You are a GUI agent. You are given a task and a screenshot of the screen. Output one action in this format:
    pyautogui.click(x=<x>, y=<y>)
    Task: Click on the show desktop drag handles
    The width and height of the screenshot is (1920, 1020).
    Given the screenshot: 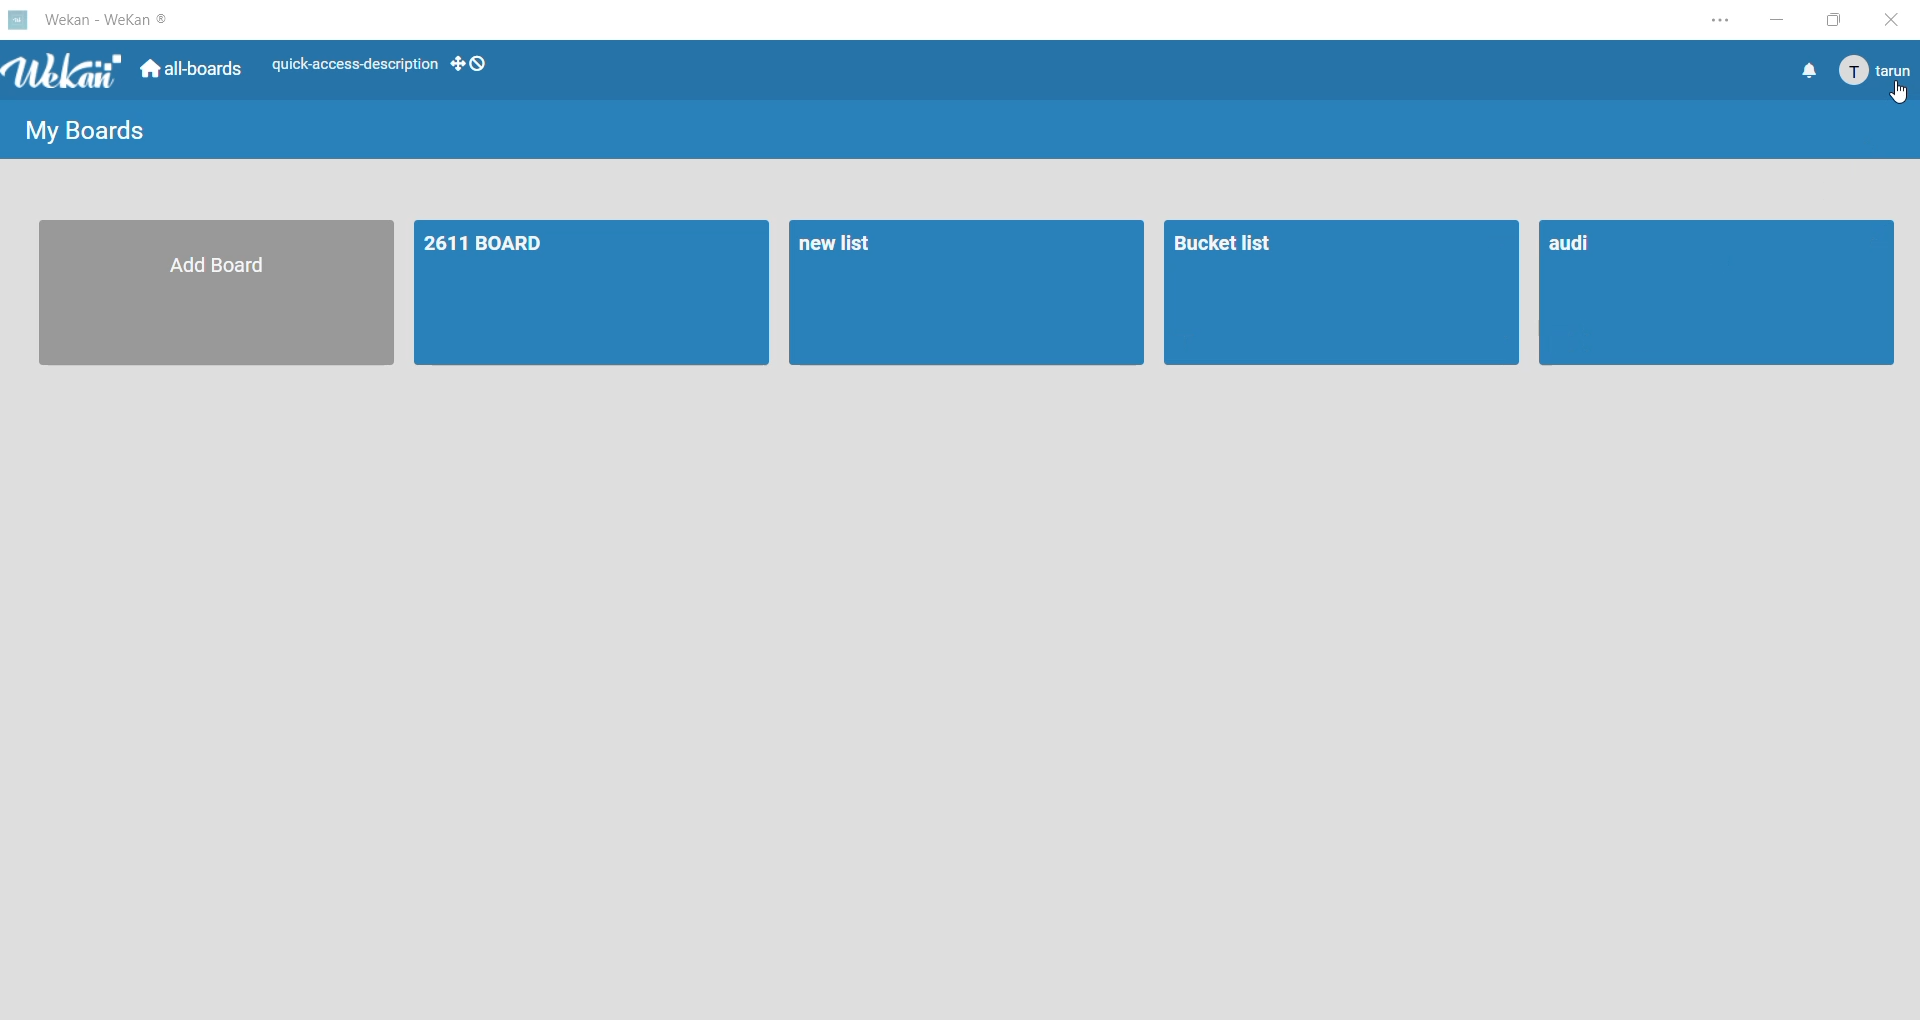 What is the action you would take?
    pyautogui.click(x=471, y=61)
    